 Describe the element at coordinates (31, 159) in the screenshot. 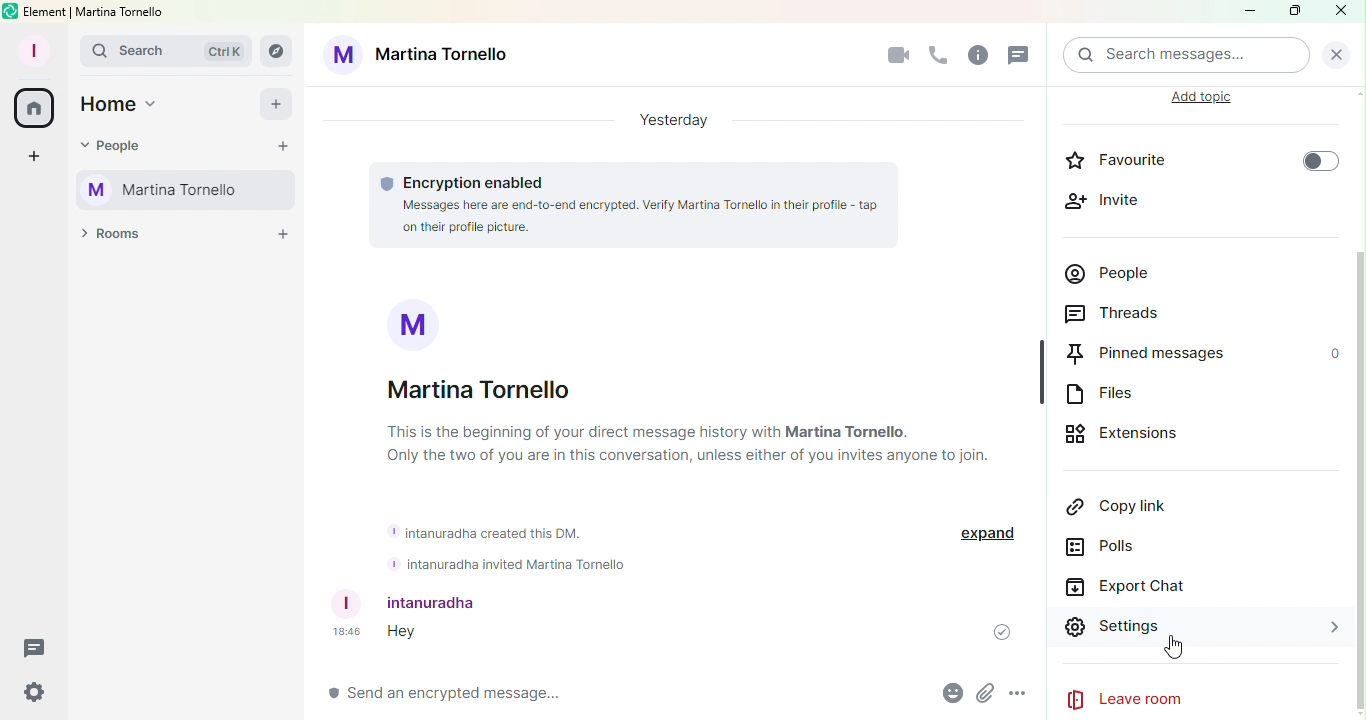

I see `Create a space` at that location.